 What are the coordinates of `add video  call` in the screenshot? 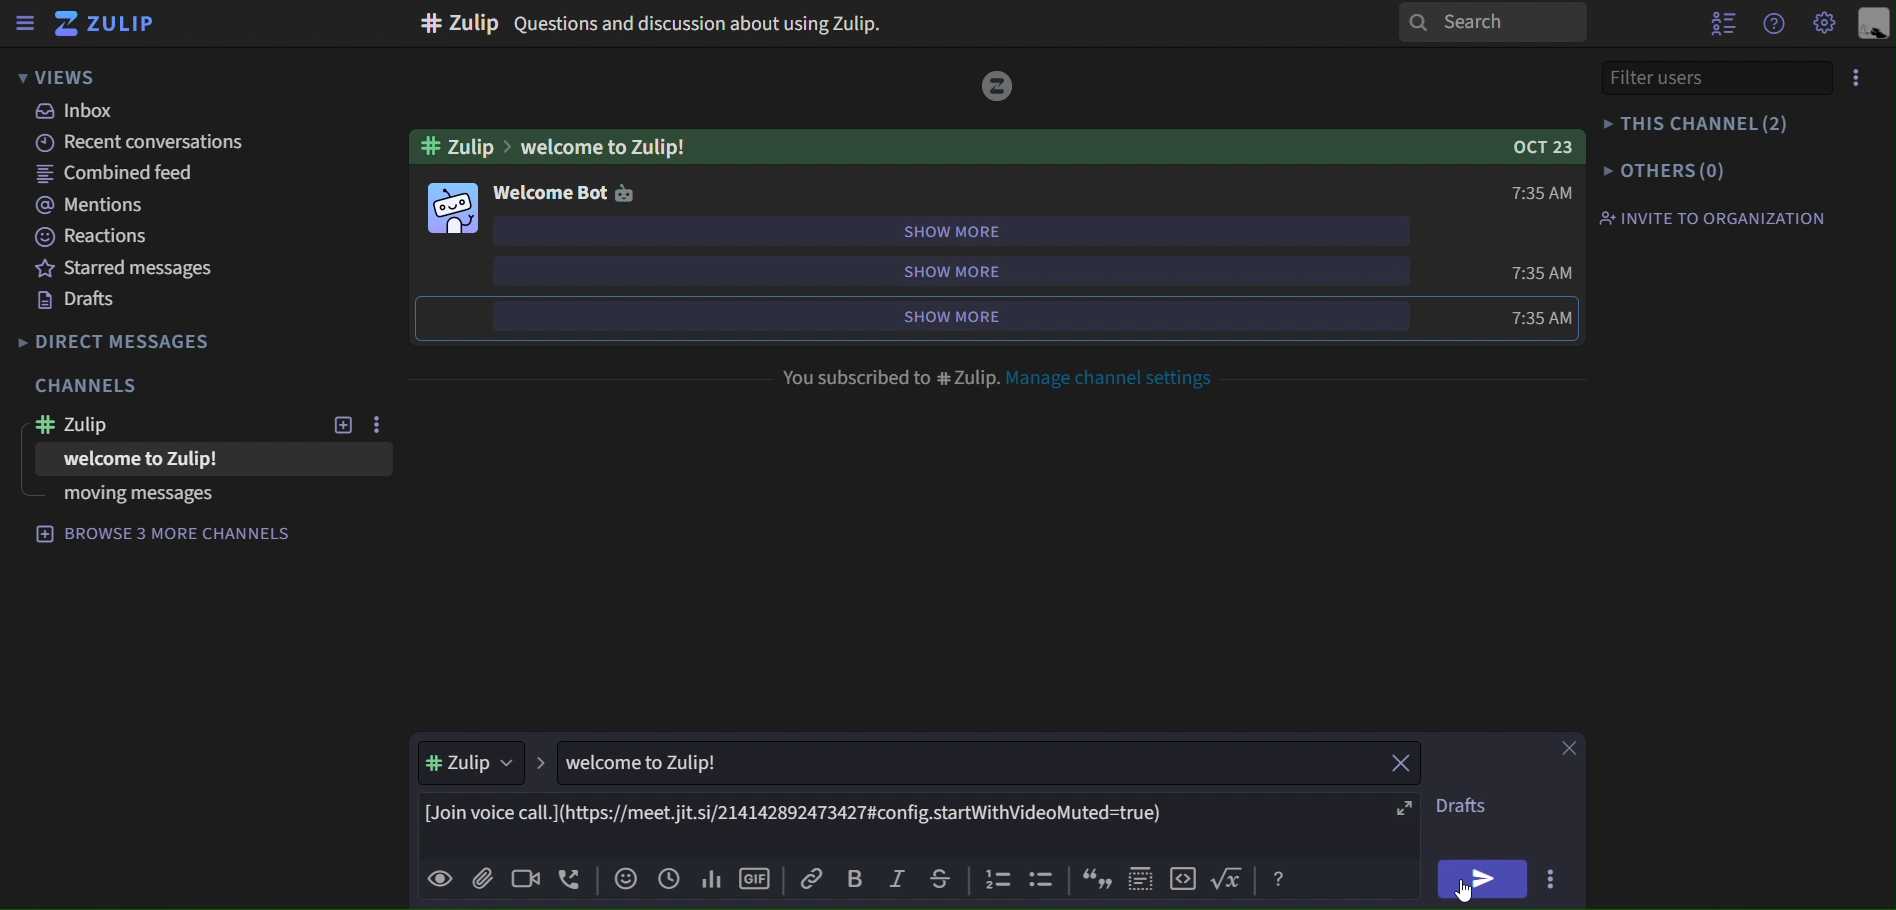 It's located at (525, 880).